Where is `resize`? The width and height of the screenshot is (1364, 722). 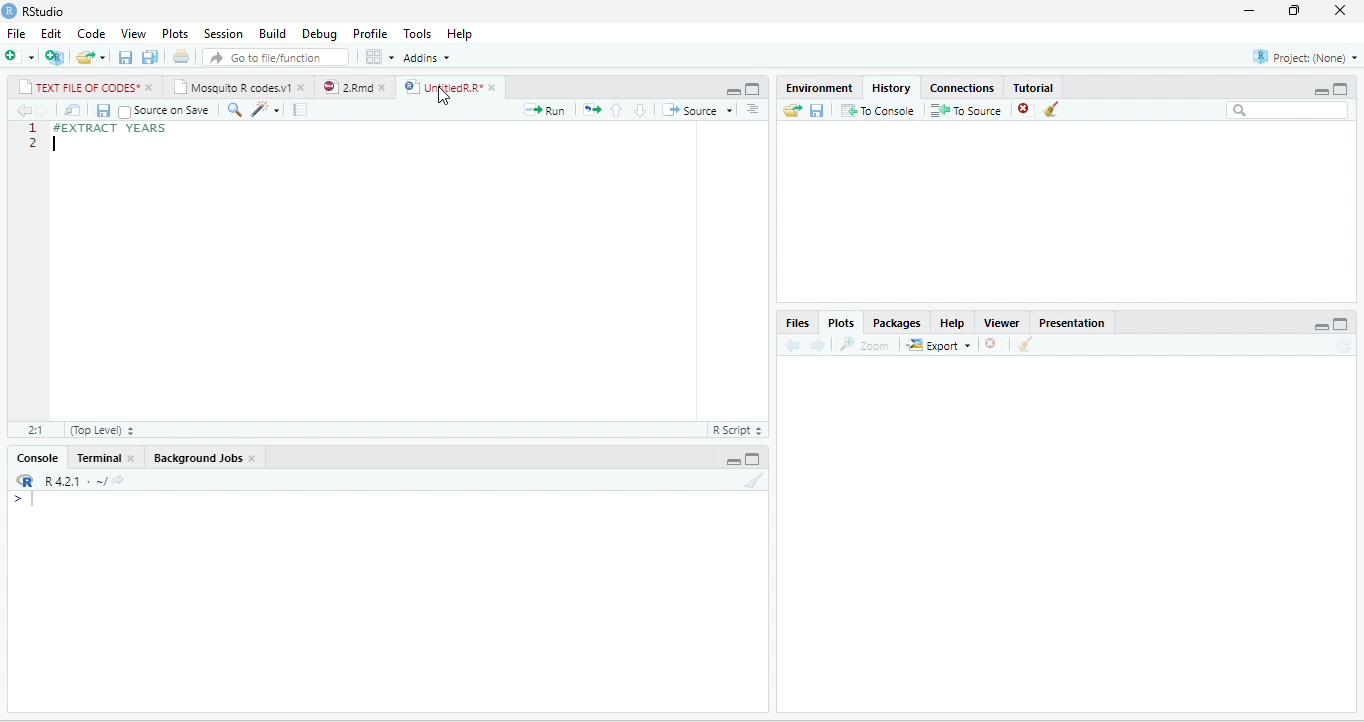 resize is located at coordinates (1294, 11).